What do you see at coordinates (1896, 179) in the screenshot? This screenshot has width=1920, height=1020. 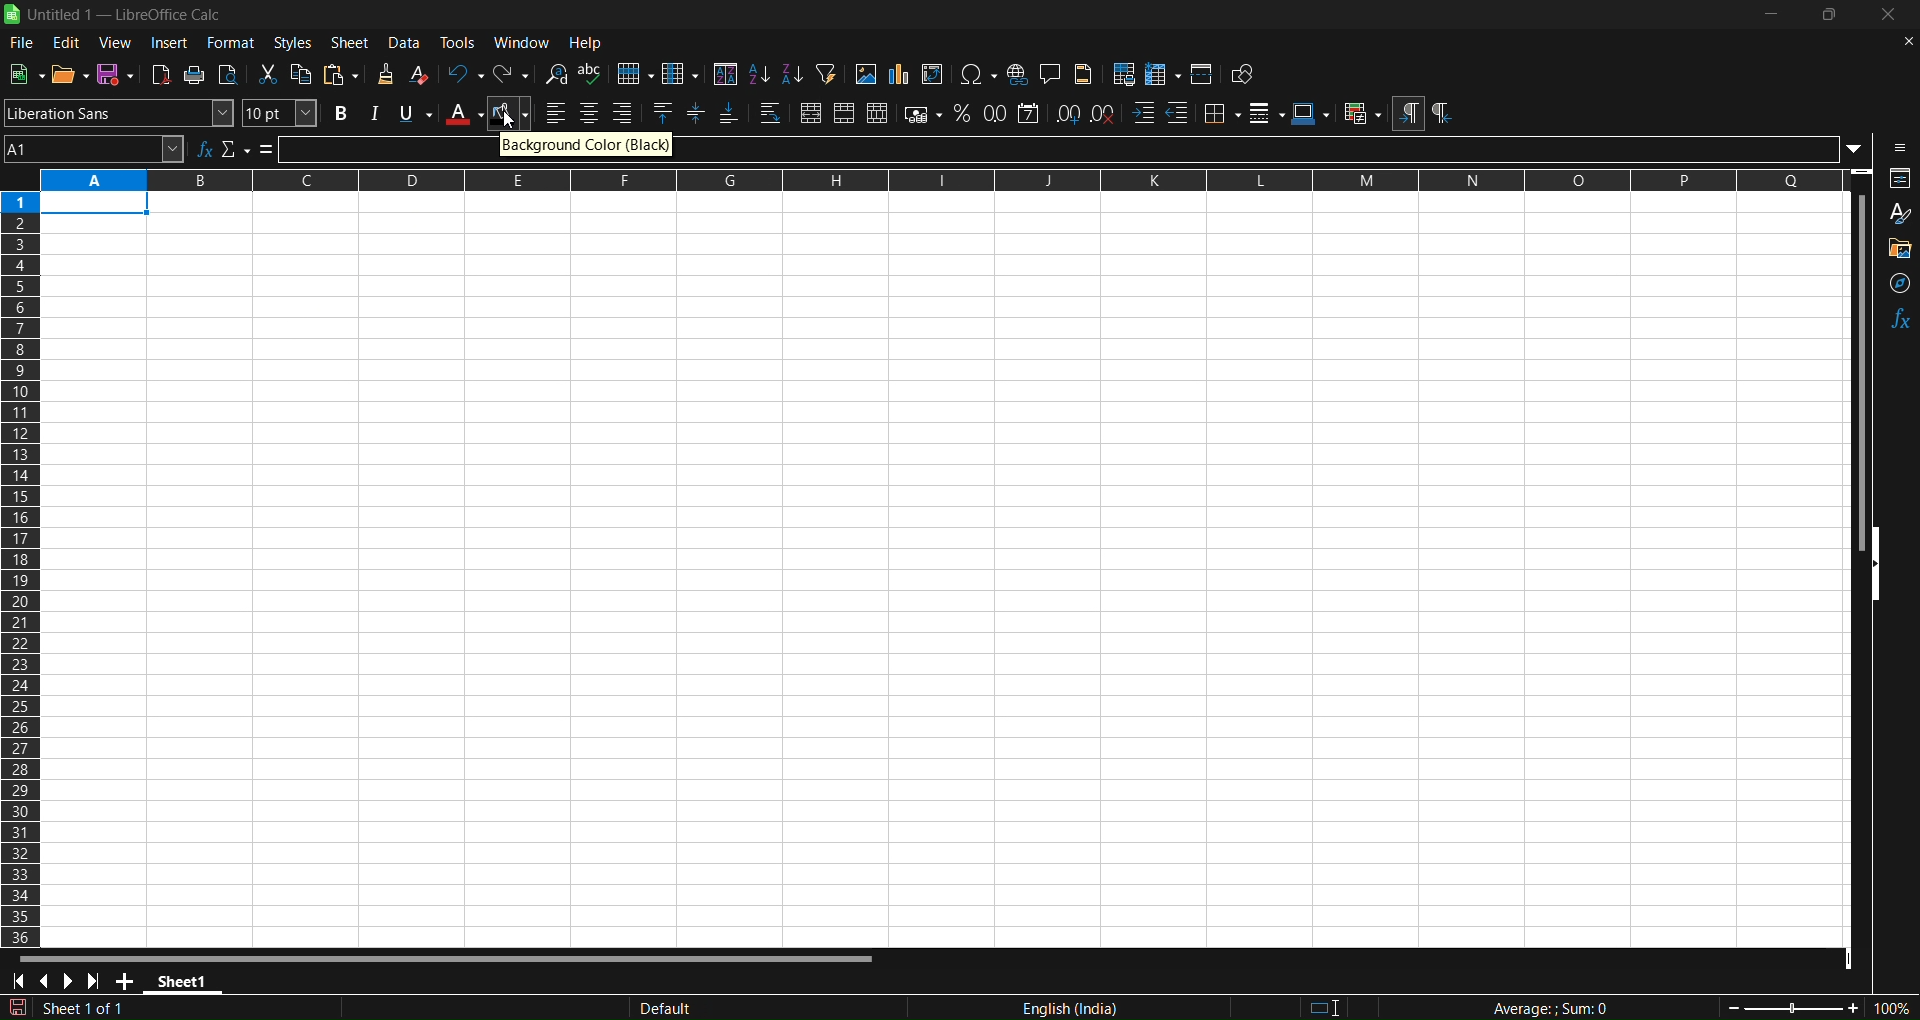 I see `properties` at bounding box center [1896, 179].